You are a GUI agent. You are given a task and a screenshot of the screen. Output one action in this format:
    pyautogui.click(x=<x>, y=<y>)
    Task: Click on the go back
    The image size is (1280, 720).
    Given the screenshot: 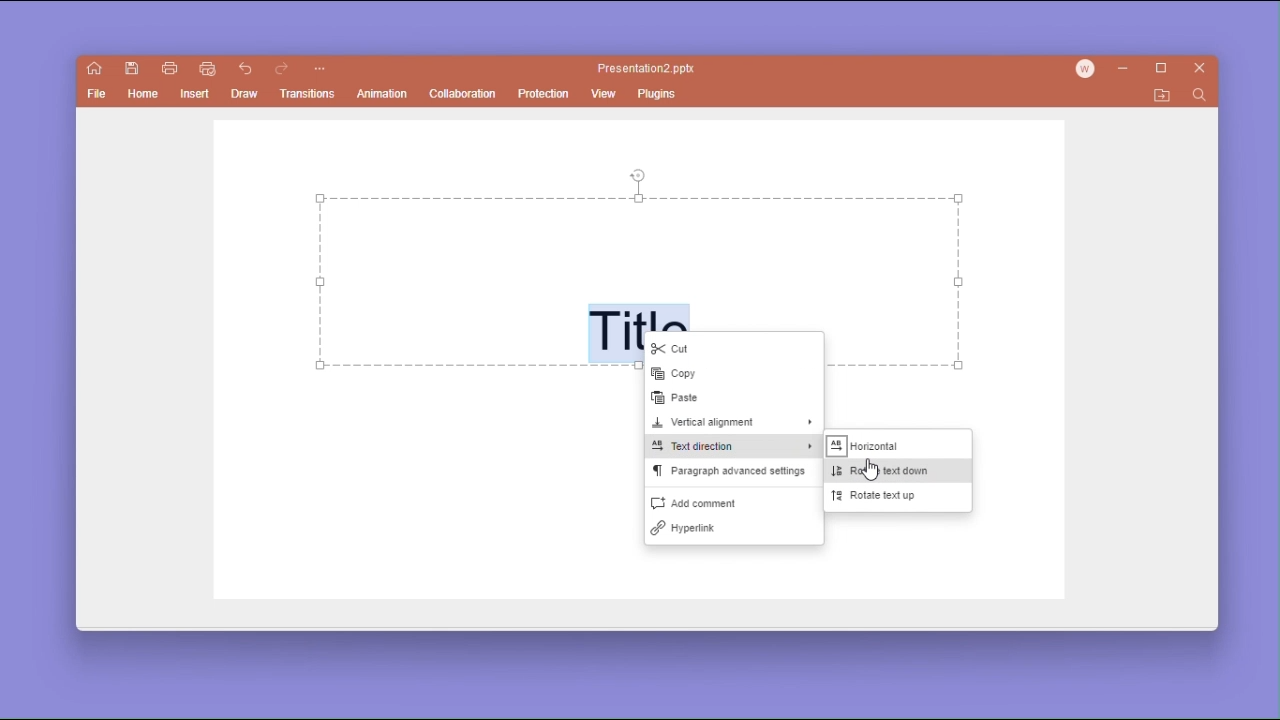 What is the action you would take?
    pyautogui.click(x=246, y=70)
    